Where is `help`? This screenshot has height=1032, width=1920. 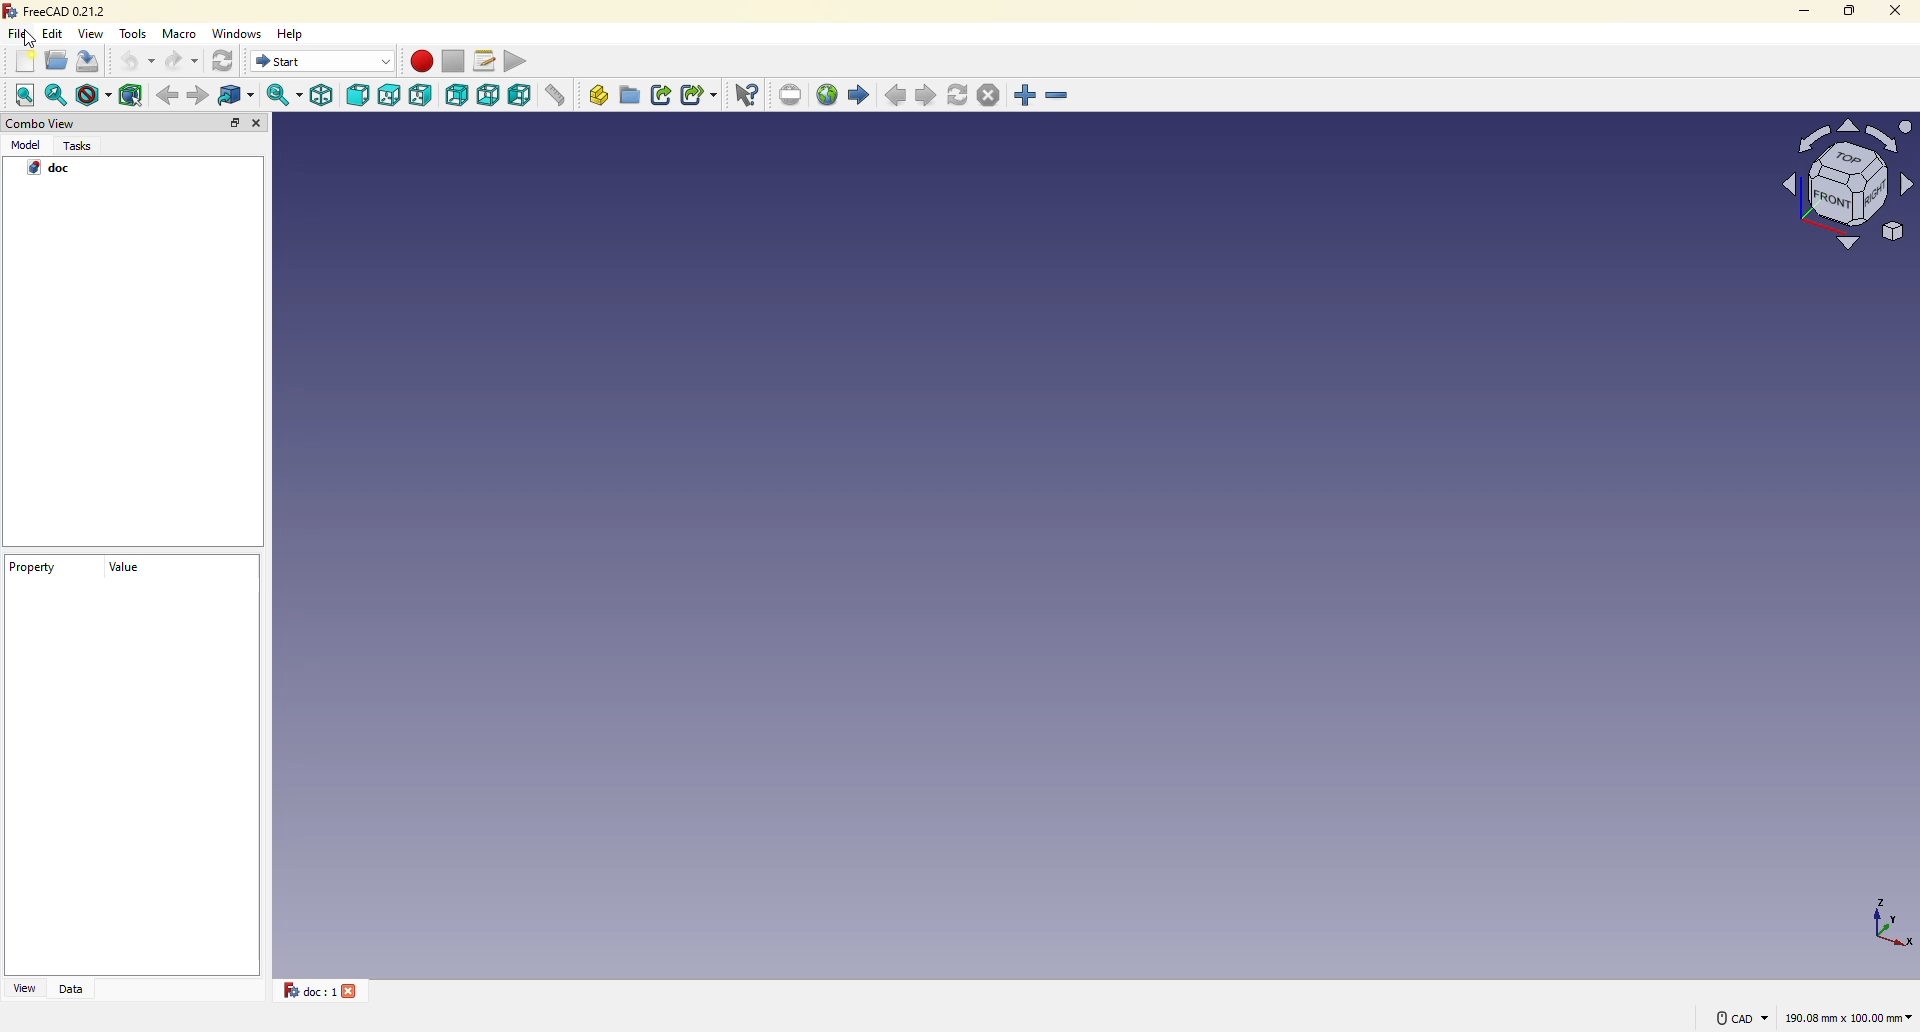 help is located at coordinates (296, 32).